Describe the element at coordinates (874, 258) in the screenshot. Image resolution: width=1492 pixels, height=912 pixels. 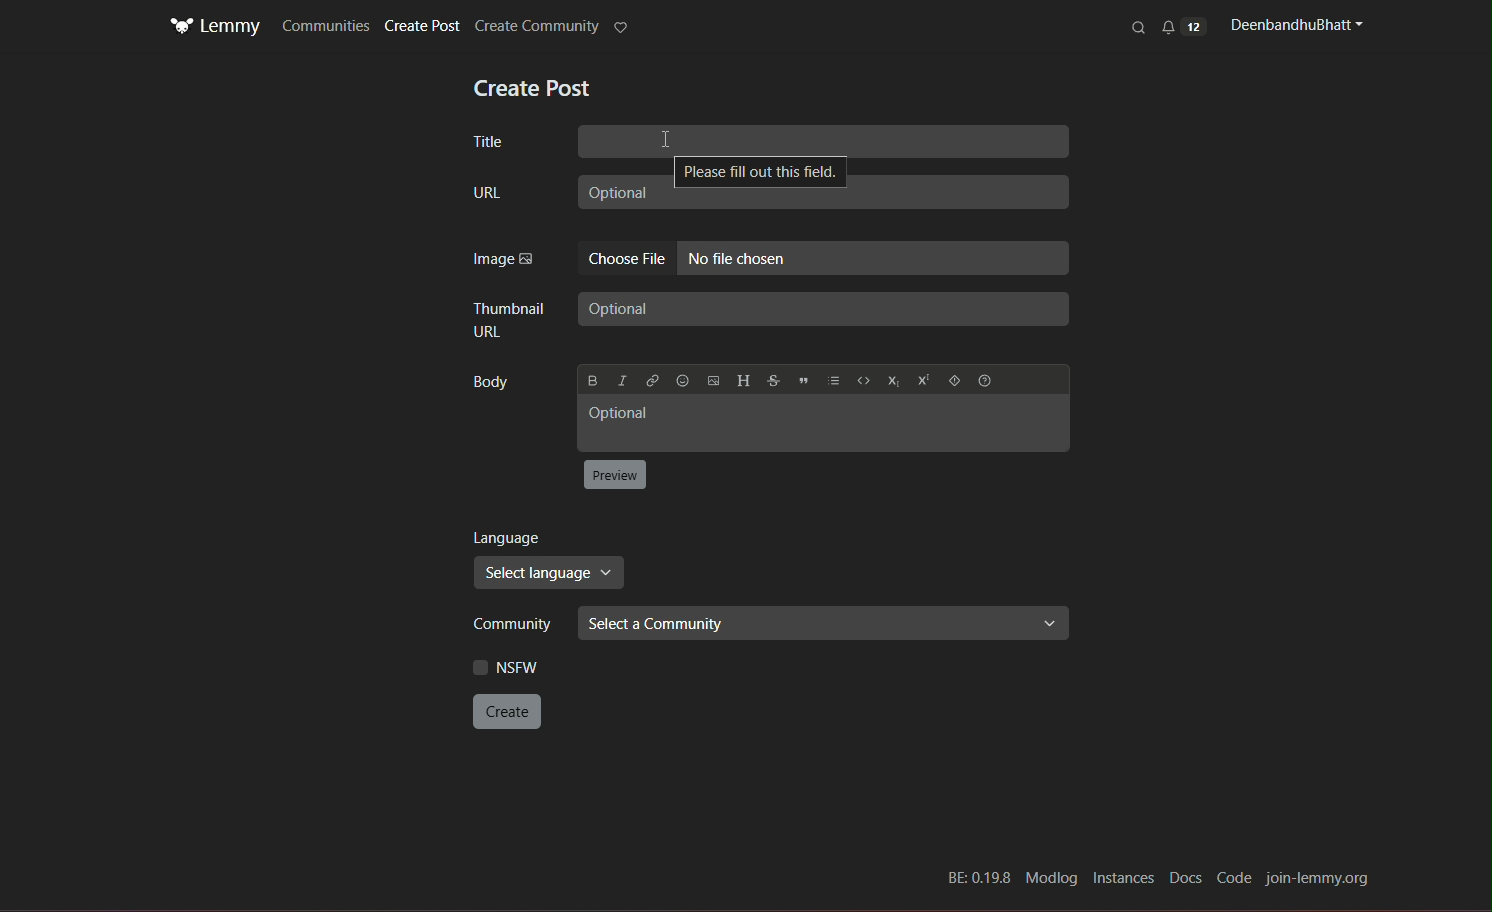
I see `No file chosen` at that location.